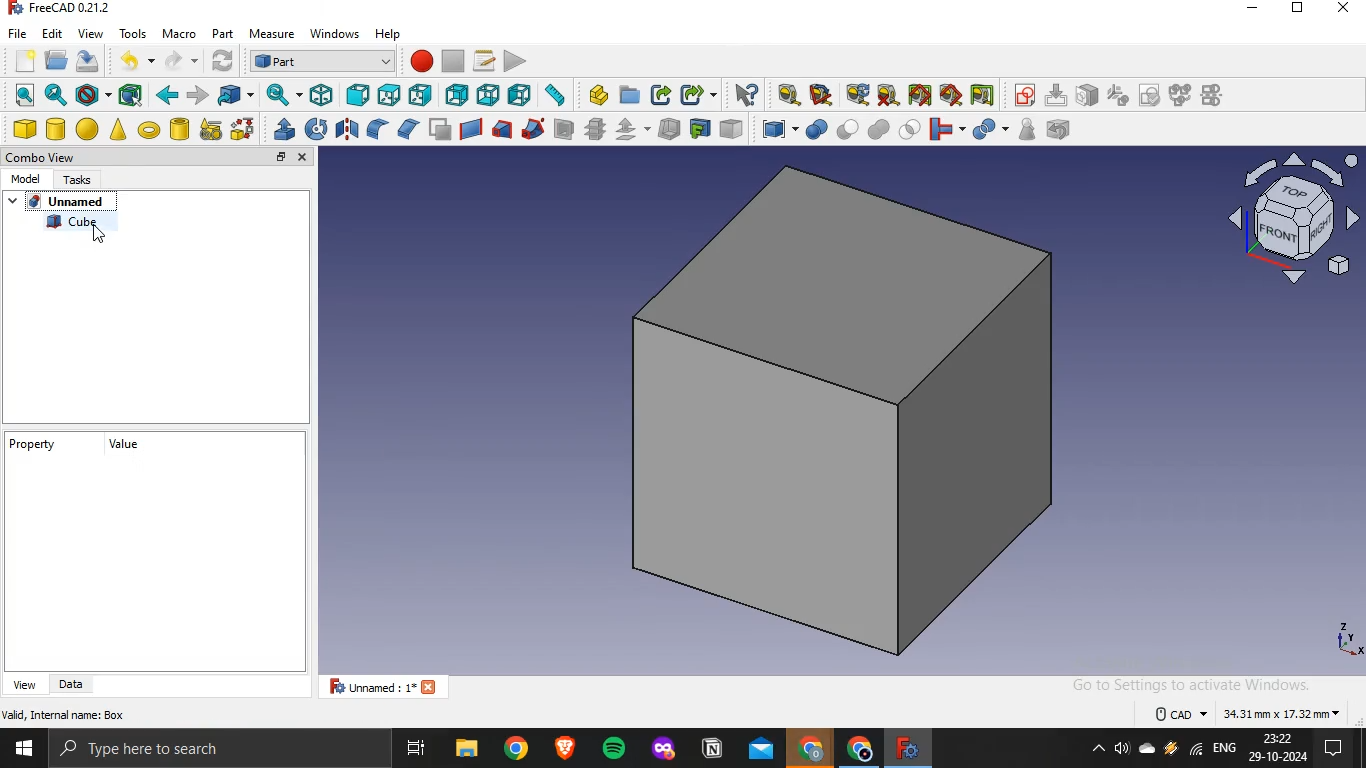 Image resolution: width=1366 pixels, height=768 pixels. I want to click on sweep, so click(533, 128).